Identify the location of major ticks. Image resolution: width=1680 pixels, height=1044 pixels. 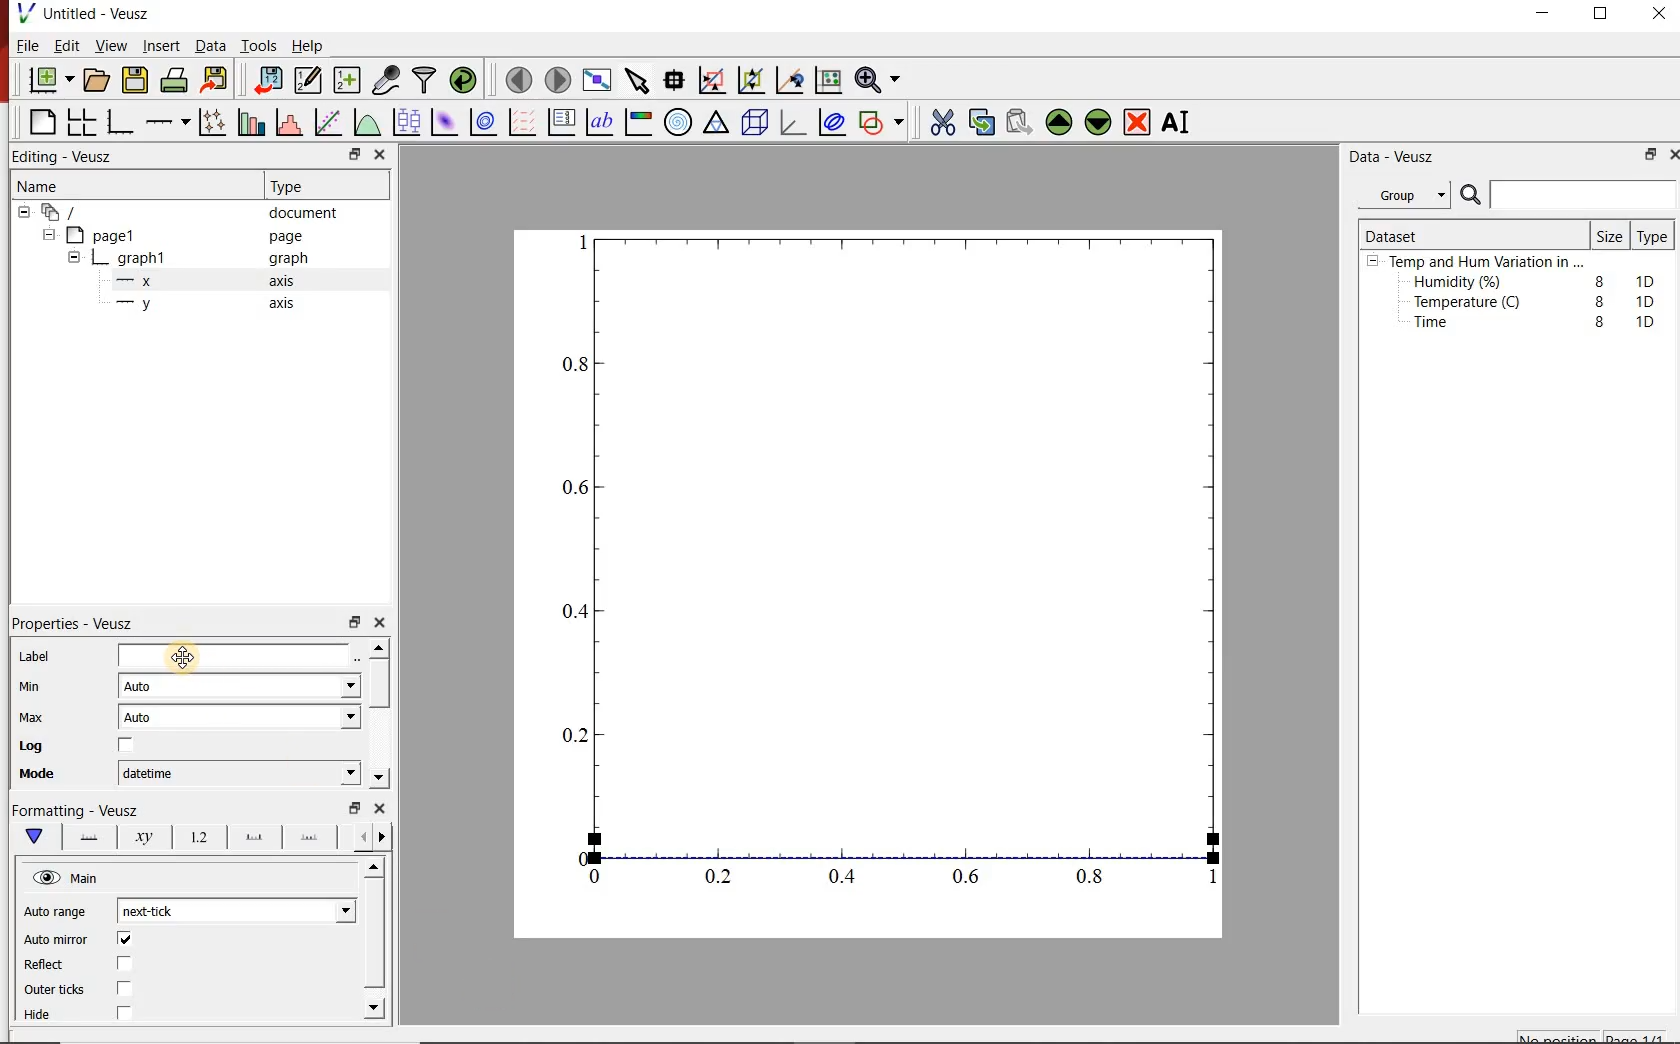
(253, 836).